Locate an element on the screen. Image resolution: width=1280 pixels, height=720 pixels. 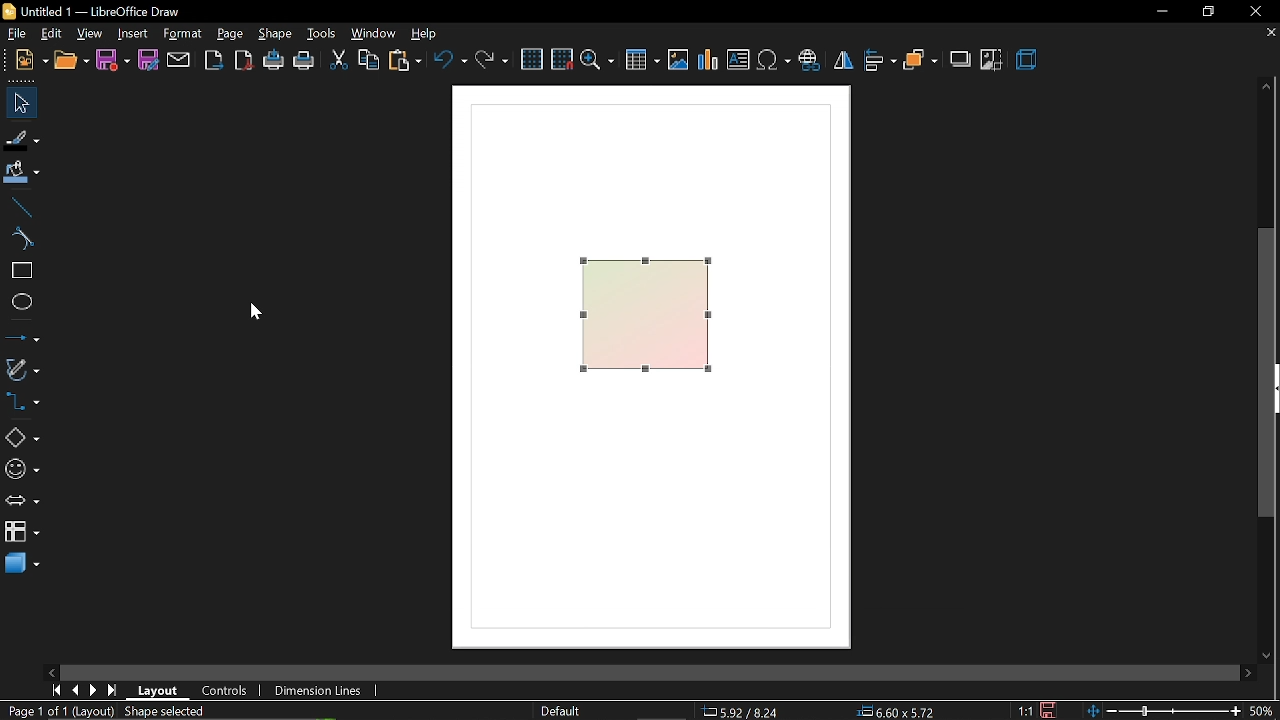
Vertical scroll bar is located at coordinates (1267, 377).